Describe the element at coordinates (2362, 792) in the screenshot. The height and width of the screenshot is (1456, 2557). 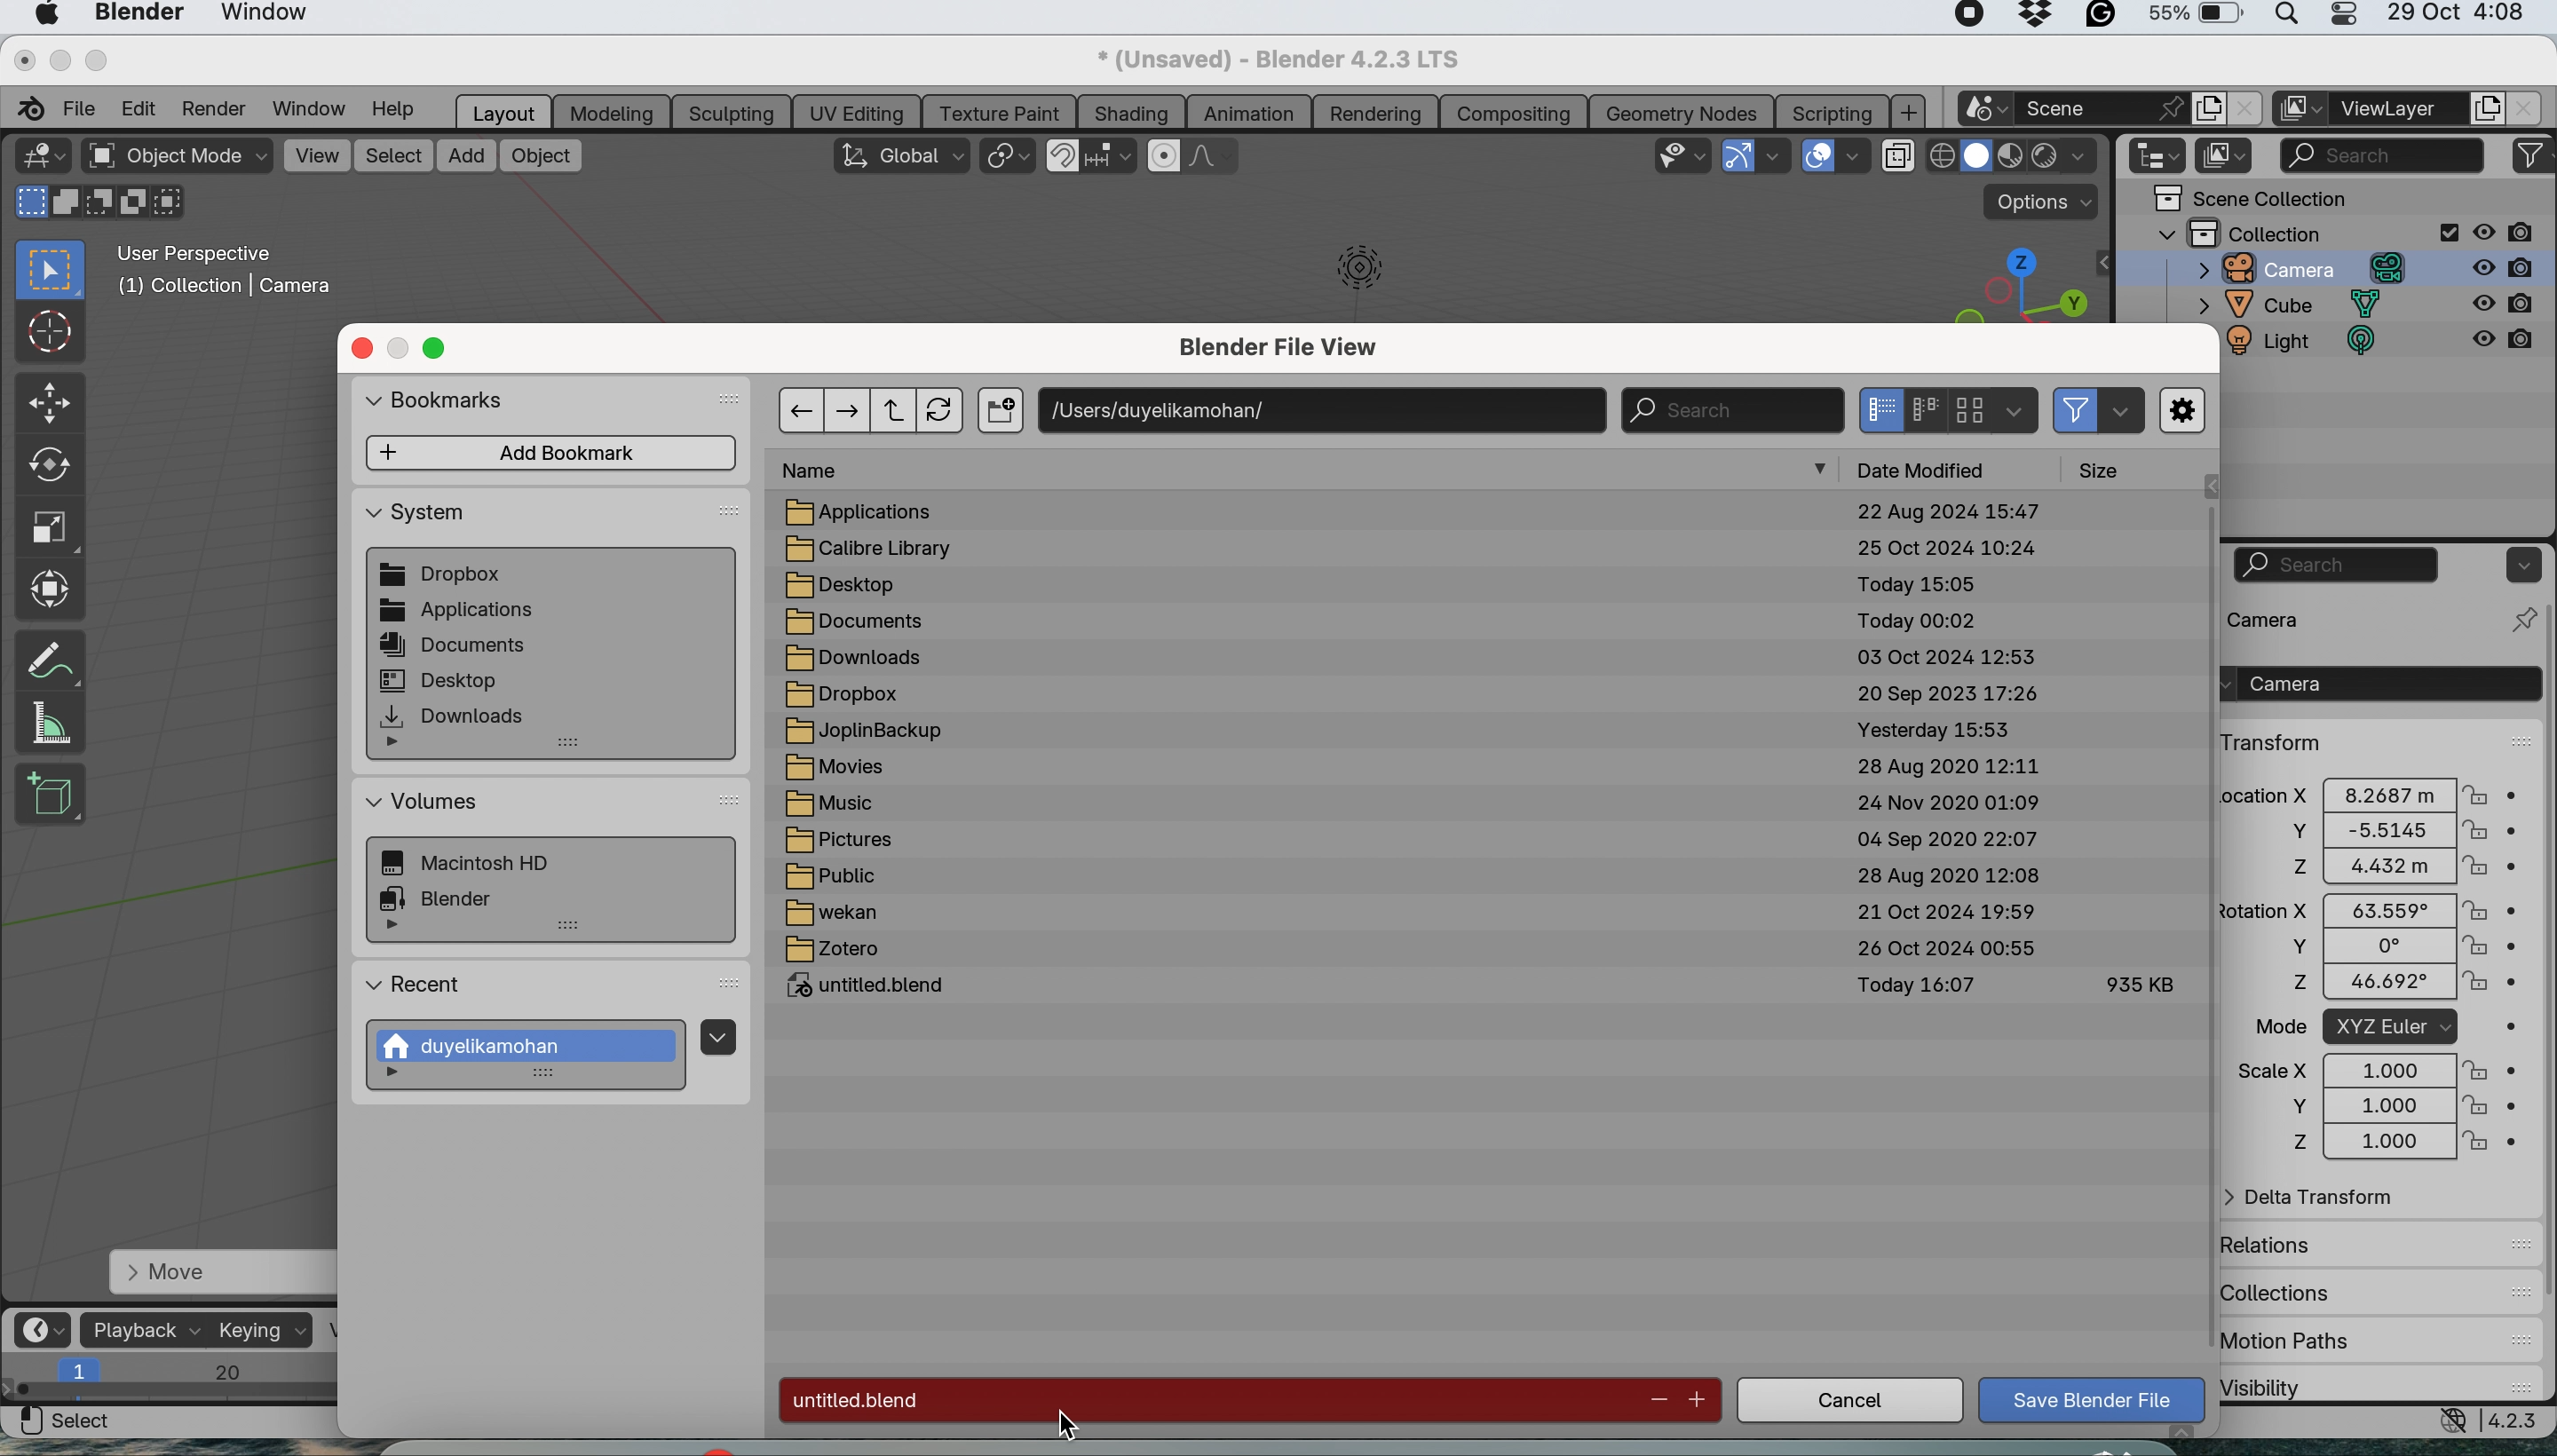
I see `Location x 8.2687` at that location.